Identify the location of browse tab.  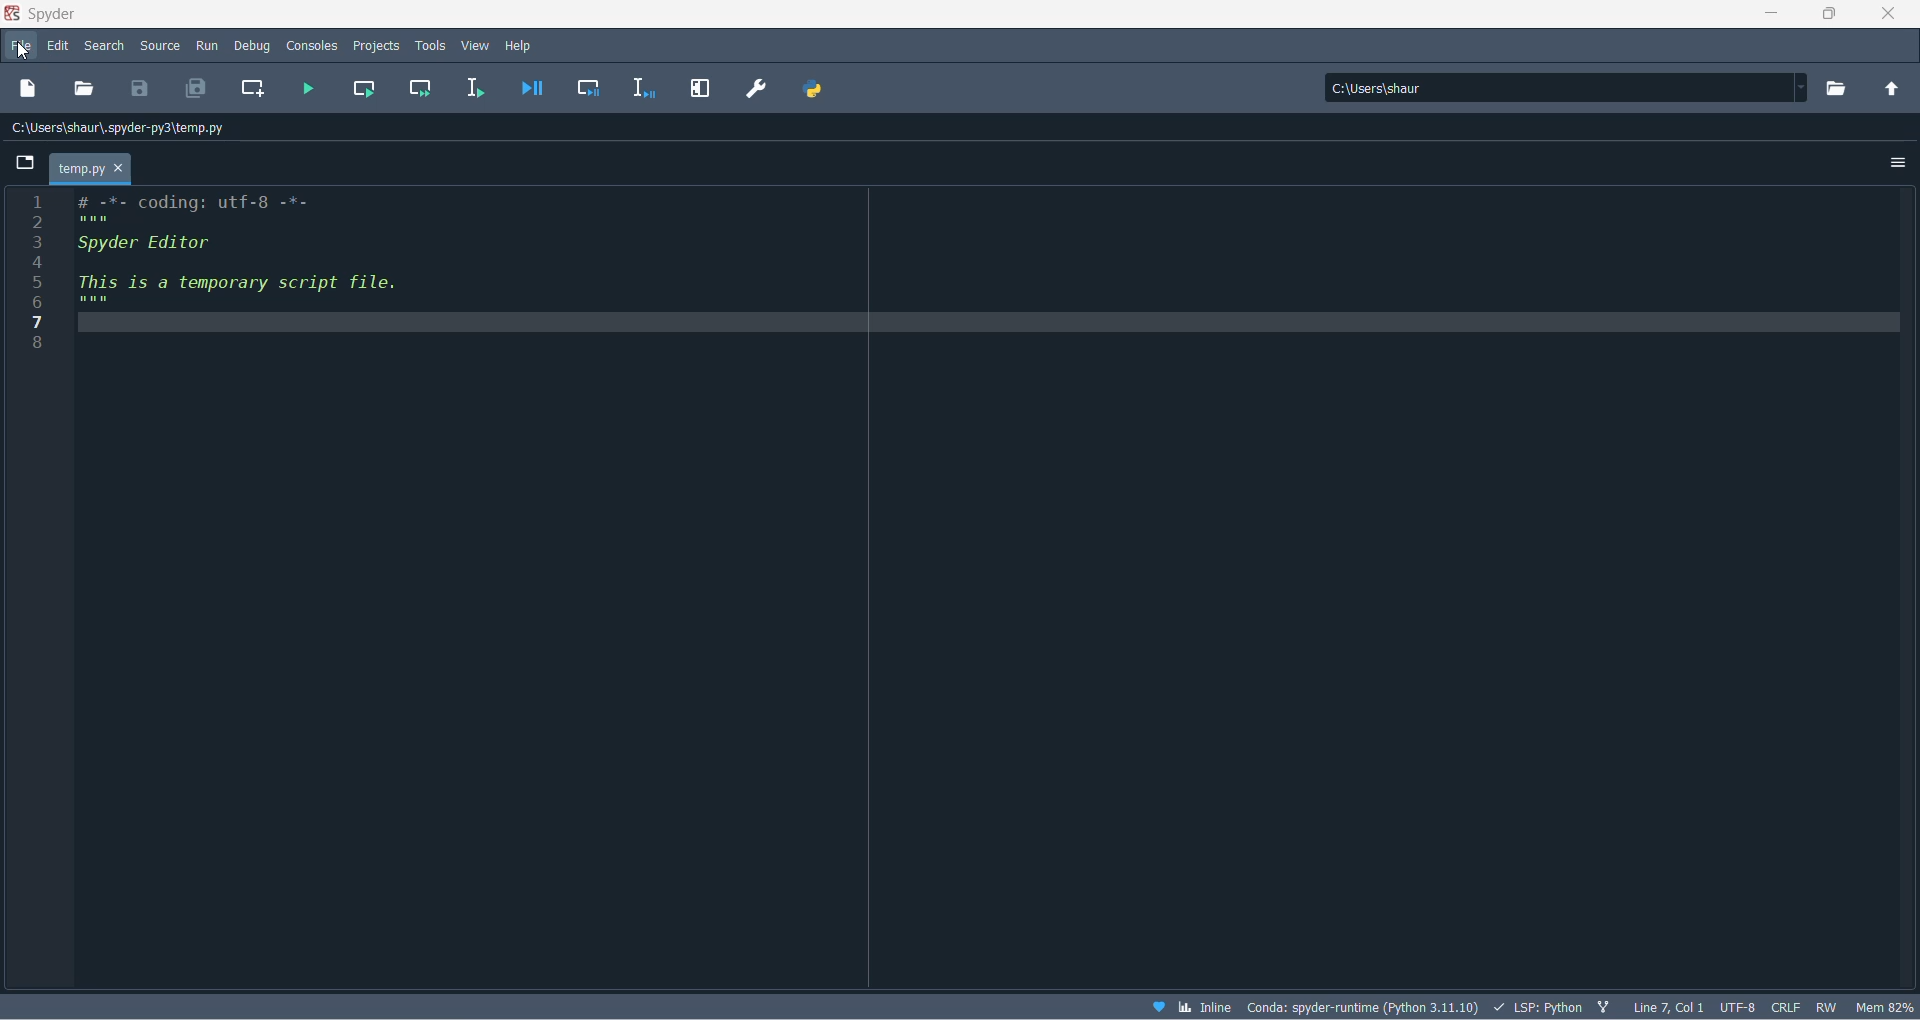
(31, 163).